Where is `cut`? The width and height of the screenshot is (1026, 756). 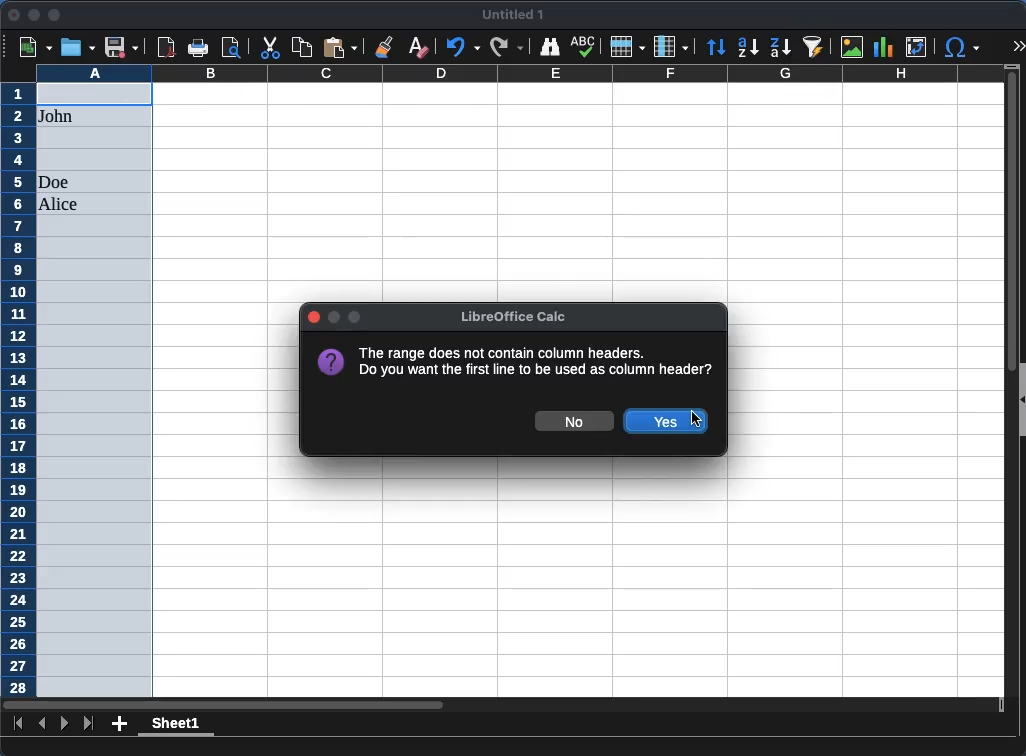 cut is located at coordinates (269, 47).